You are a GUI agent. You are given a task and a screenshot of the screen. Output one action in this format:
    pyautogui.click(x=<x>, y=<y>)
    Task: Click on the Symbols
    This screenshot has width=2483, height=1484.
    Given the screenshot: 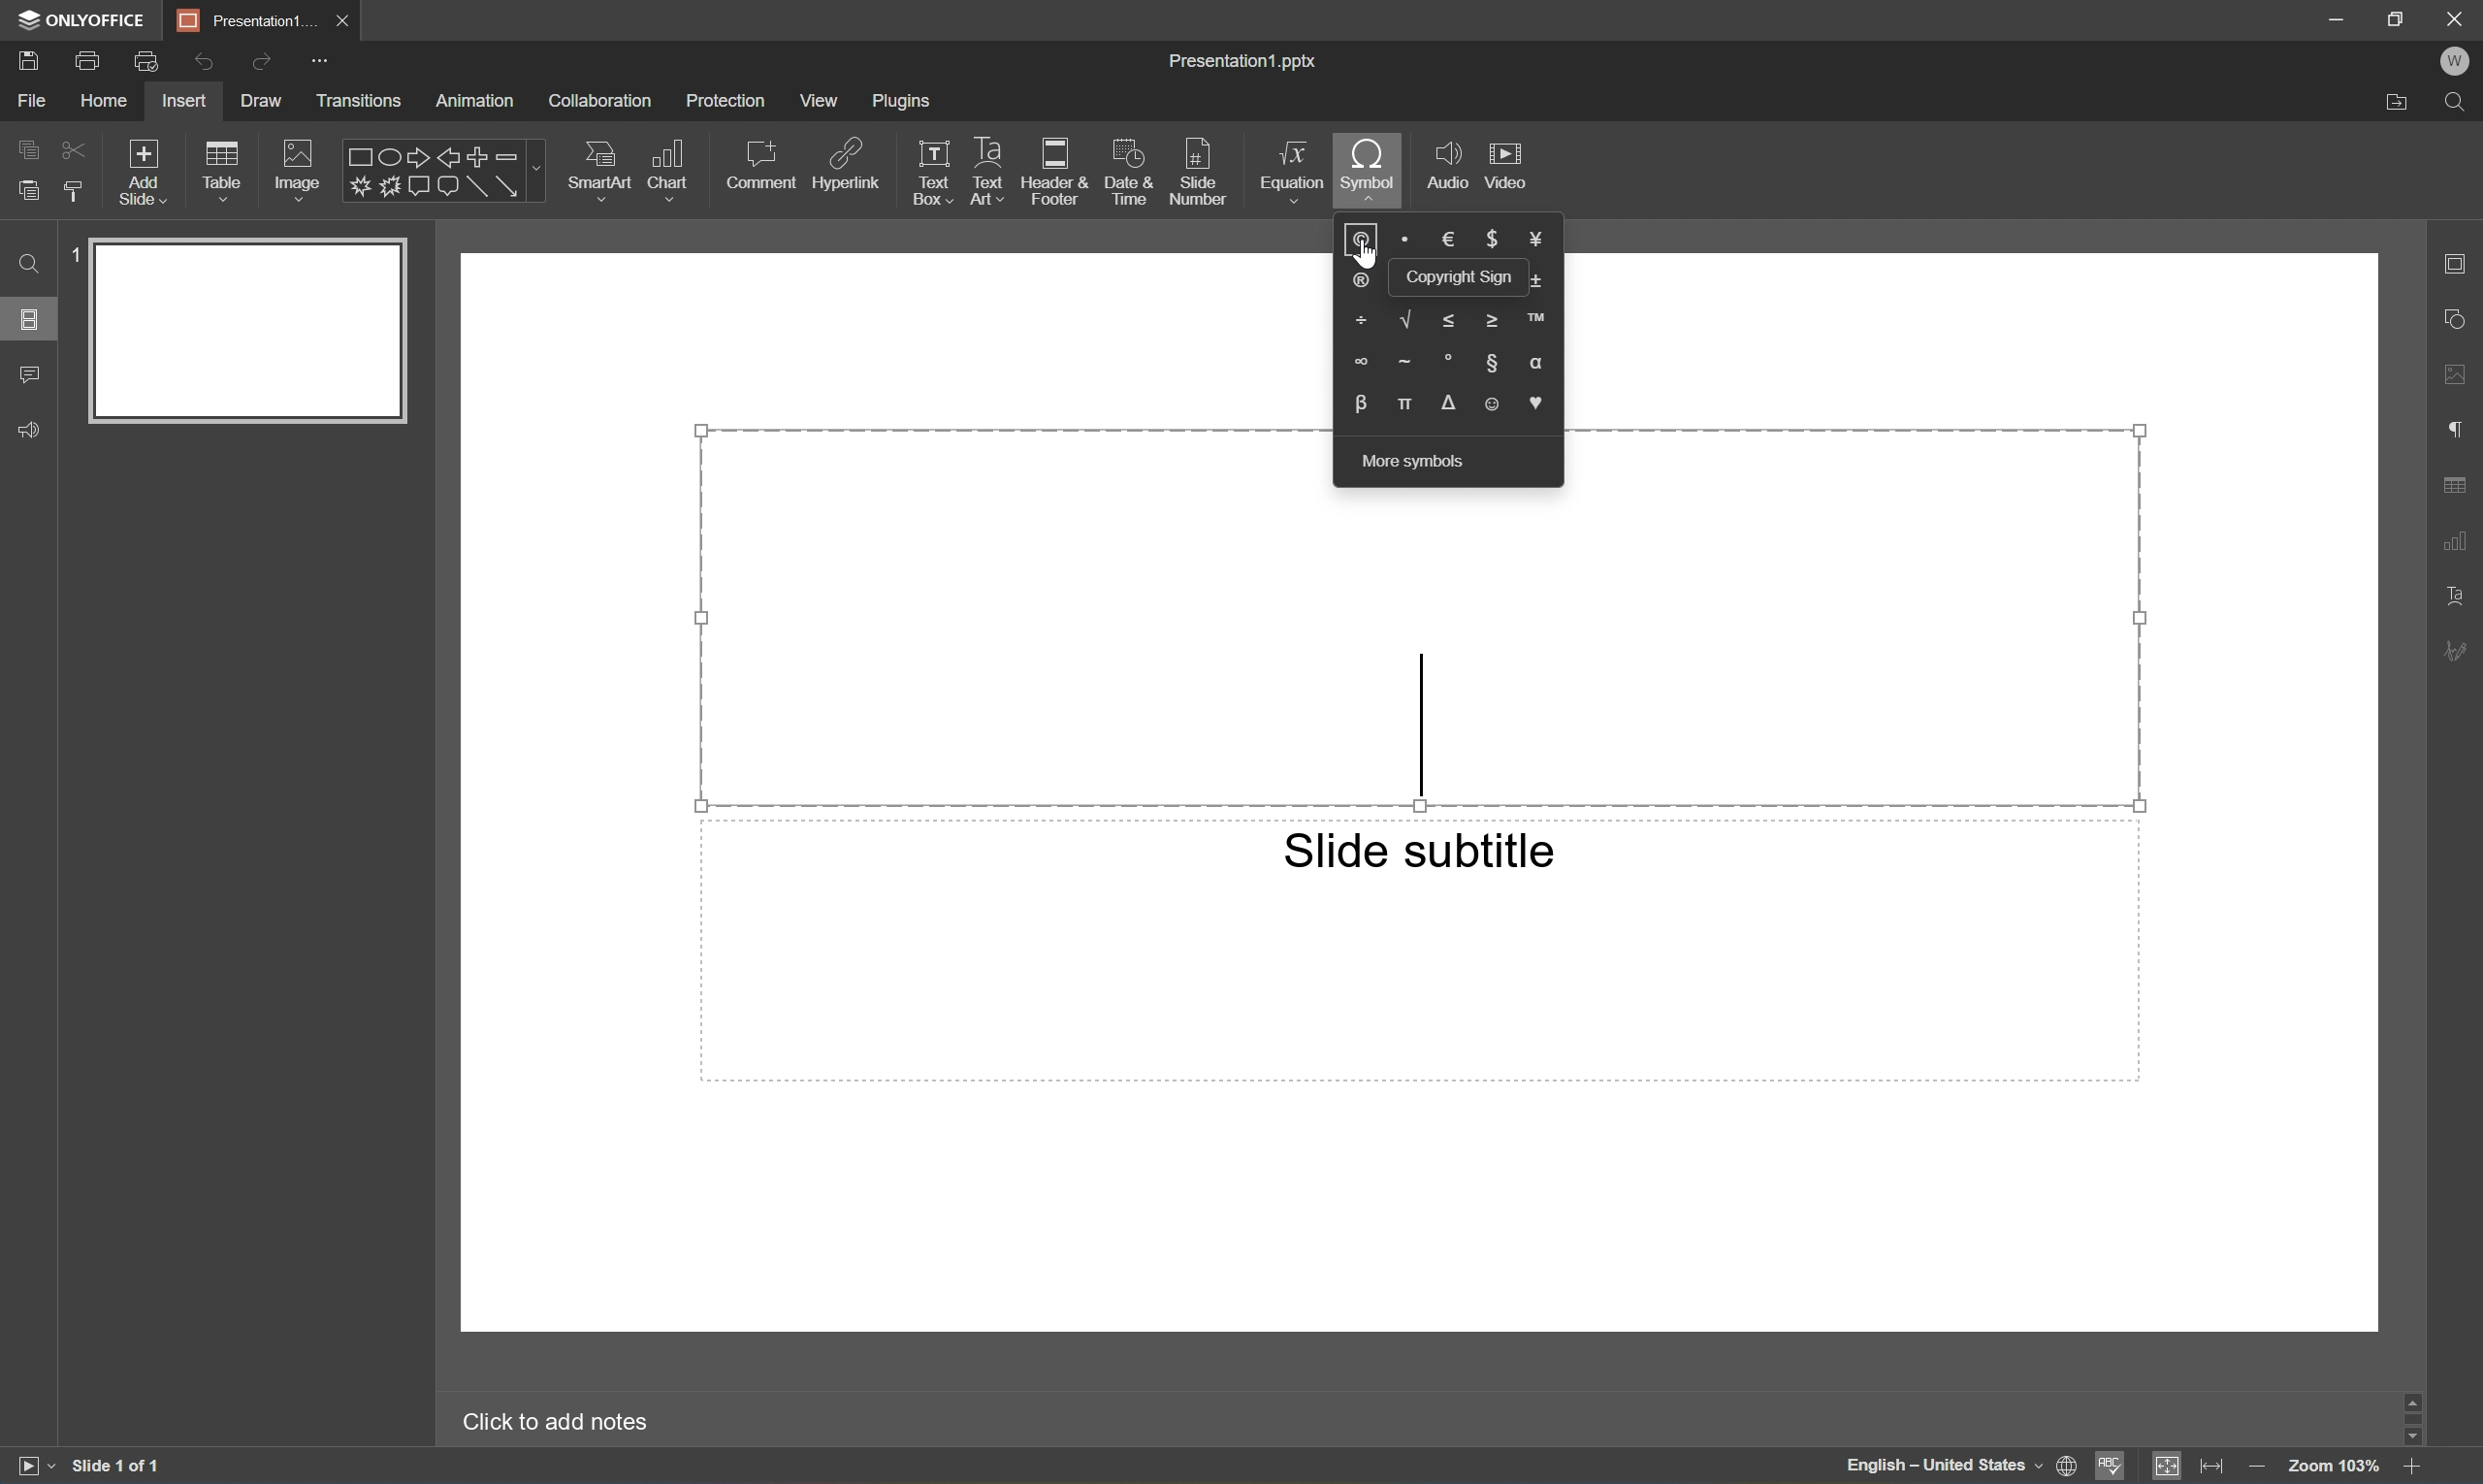 What is the action you would take?
    pyautogui.click(x=1451, y=326)
    